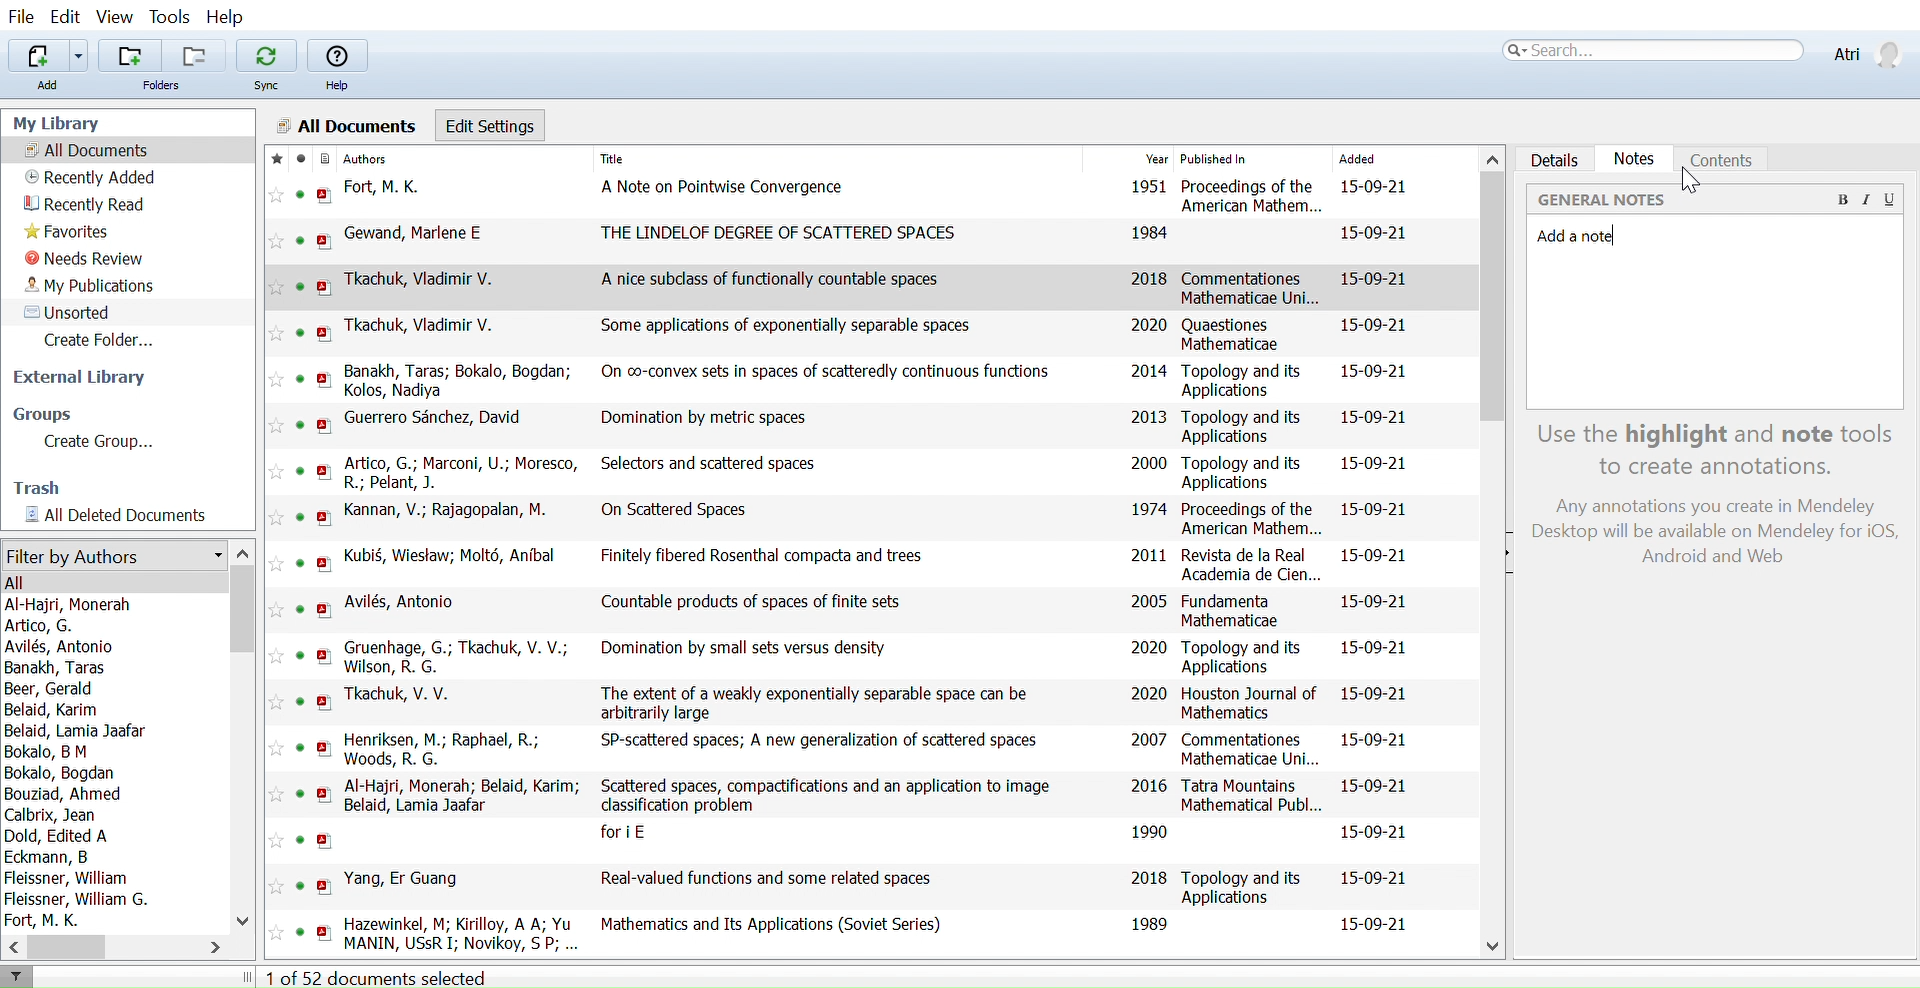  I want to click on 2020, so click(1146, 323).